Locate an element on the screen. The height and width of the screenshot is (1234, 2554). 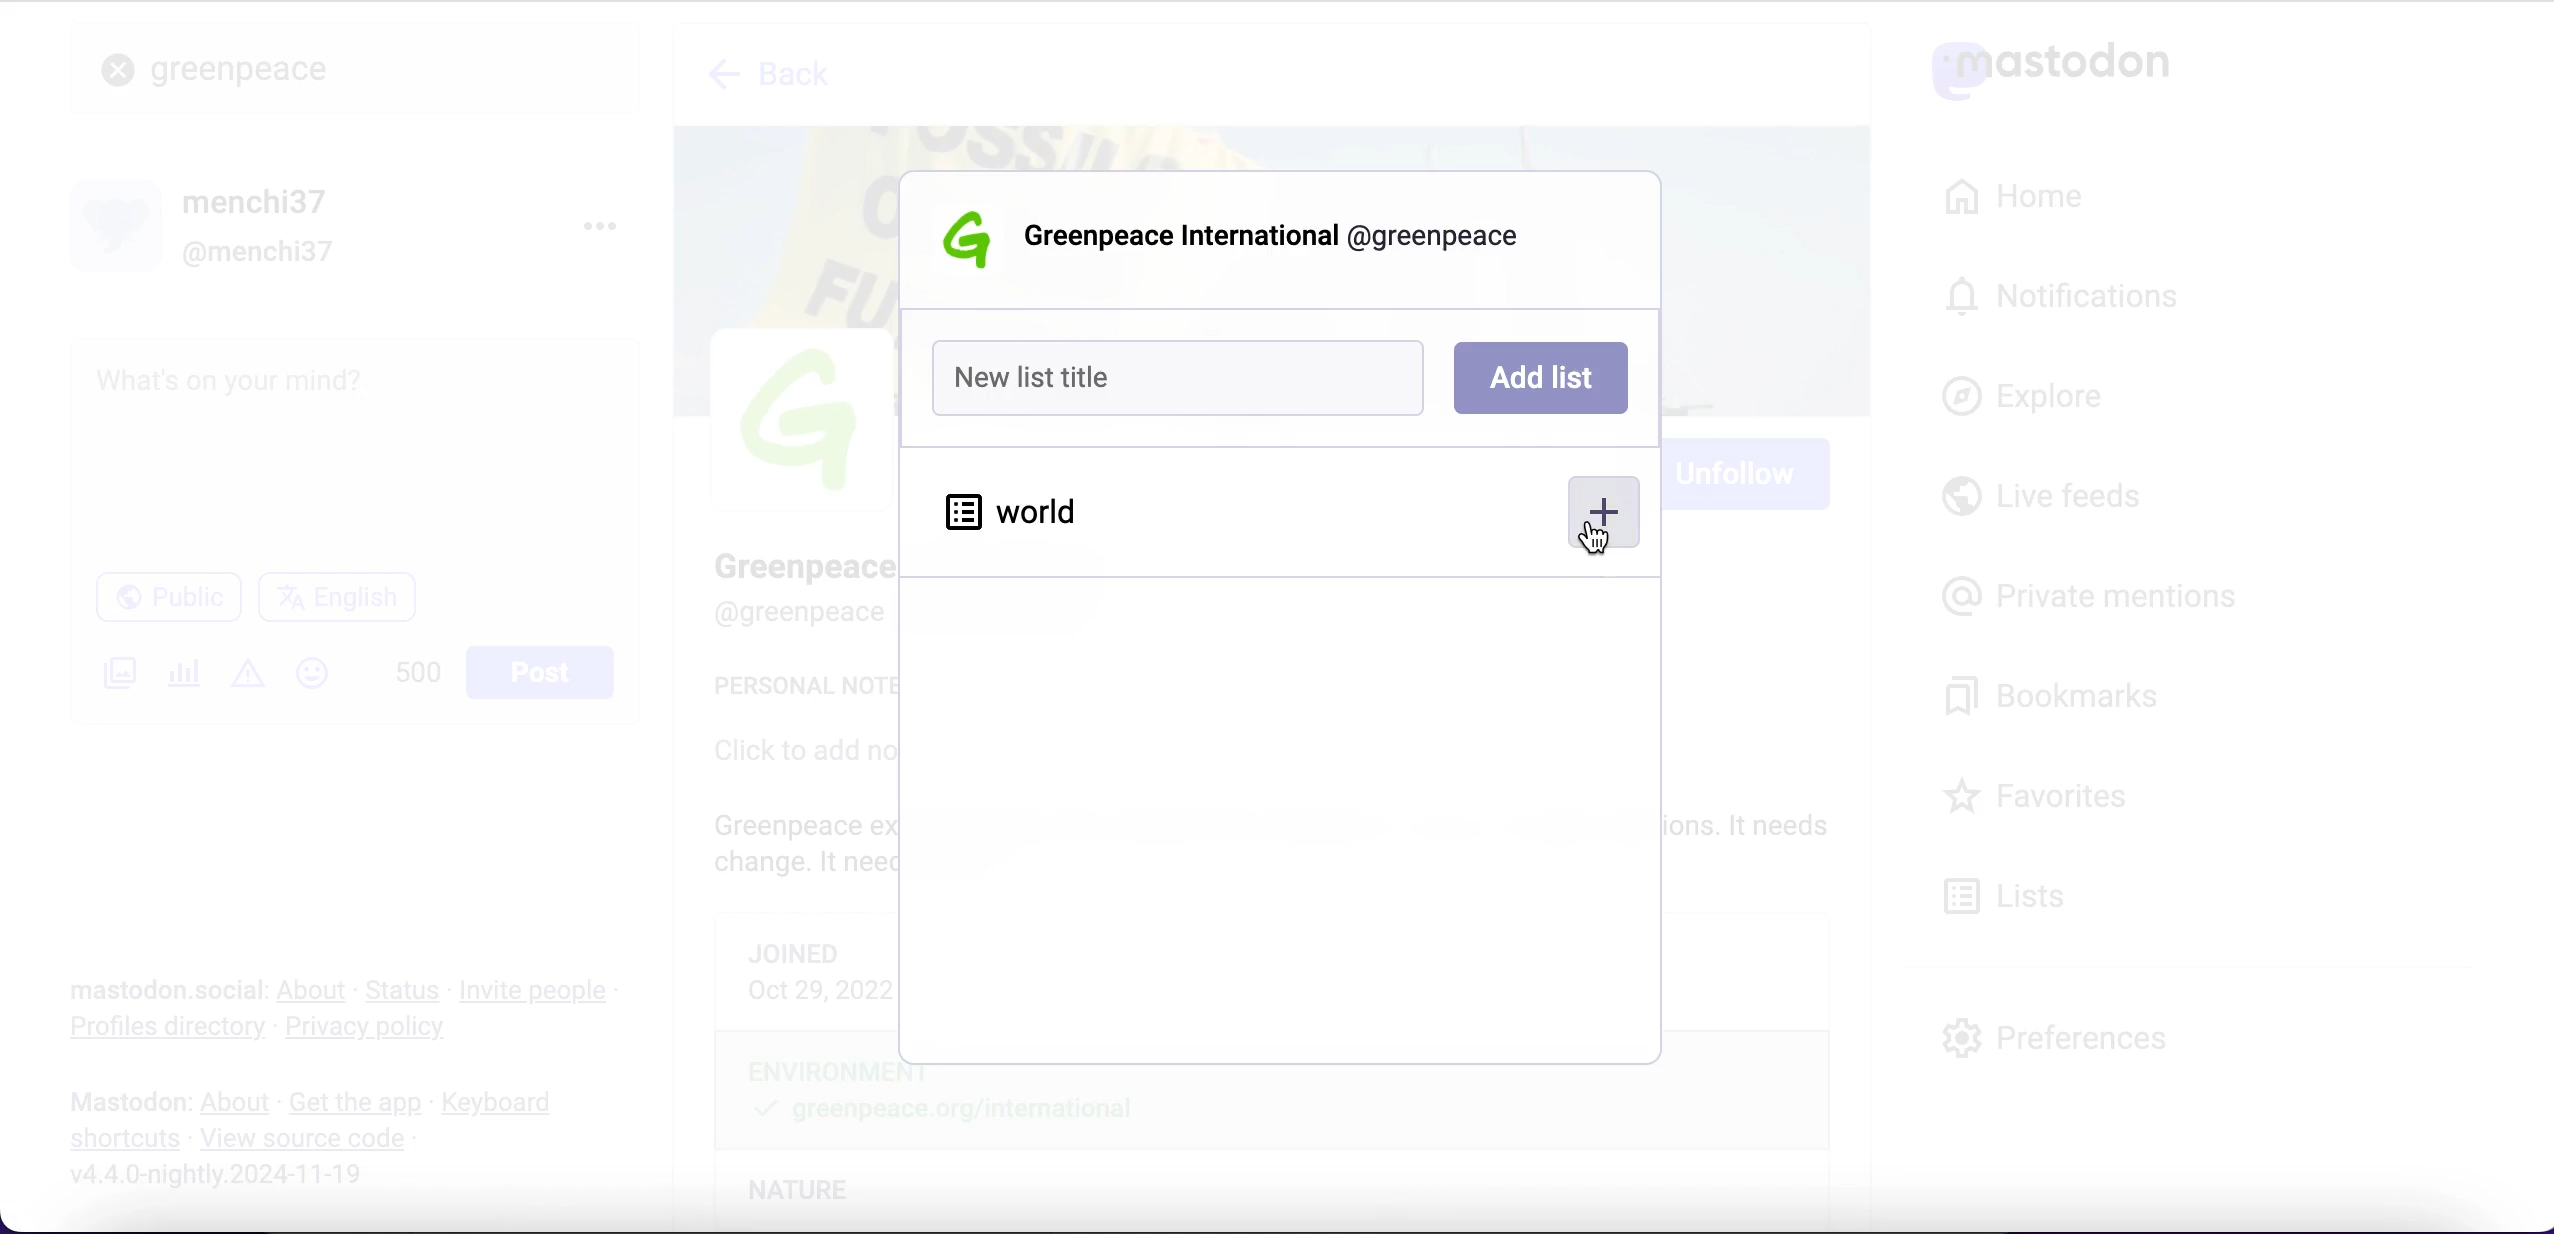
close is located at coordinates (118, 71).